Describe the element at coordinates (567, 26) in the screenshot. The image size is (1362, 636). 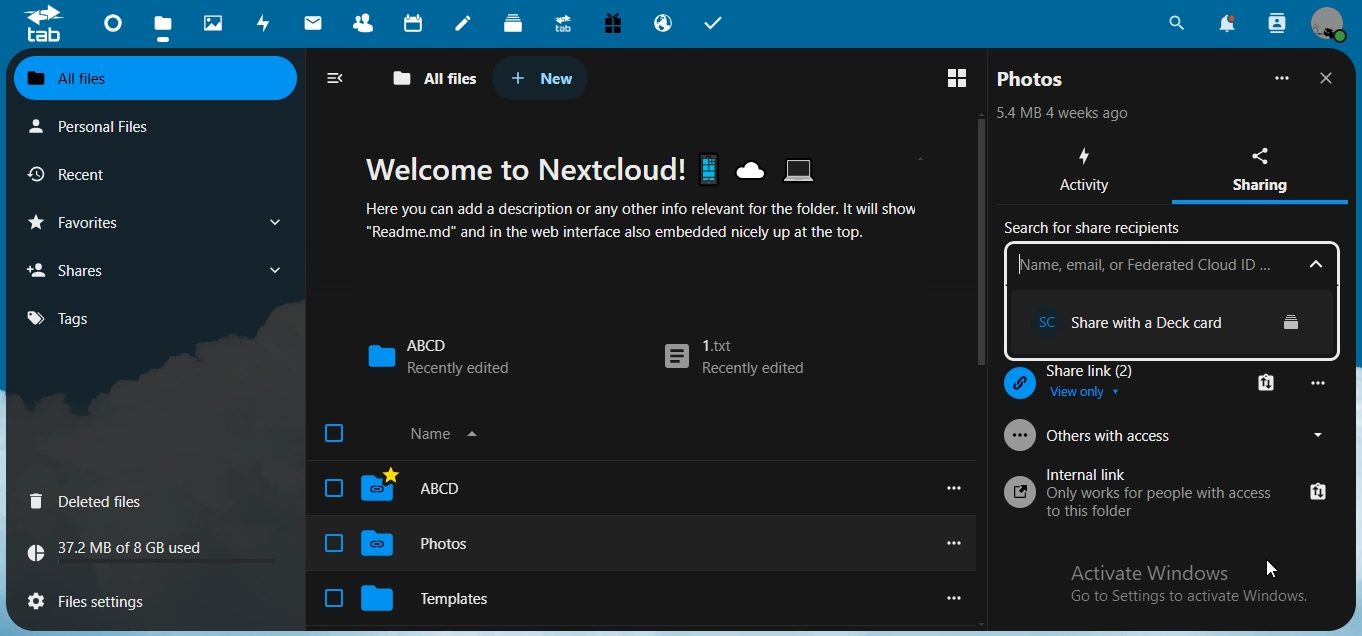
I see `upgrade` at that location.